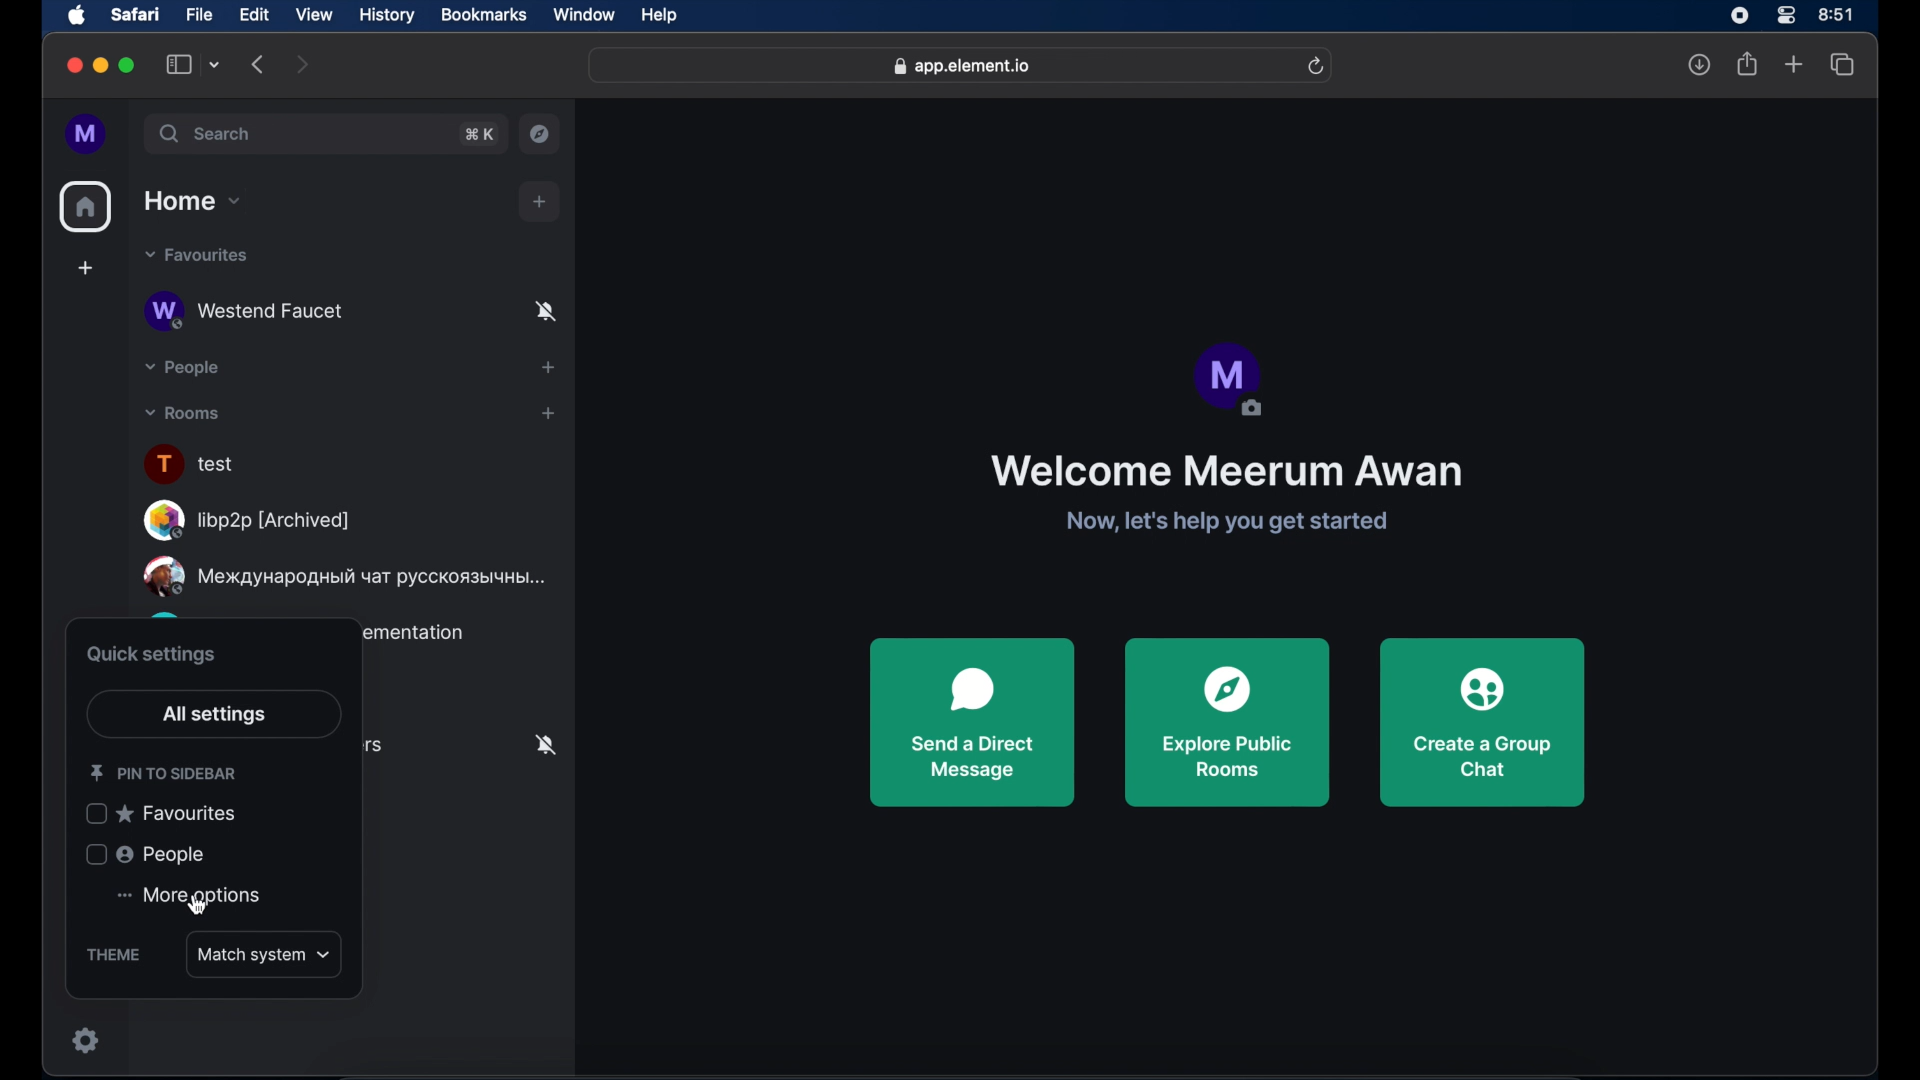 Image resolution: width=1920 pixels, height=1080 pixels. I want to click on help, so click(660, 17).